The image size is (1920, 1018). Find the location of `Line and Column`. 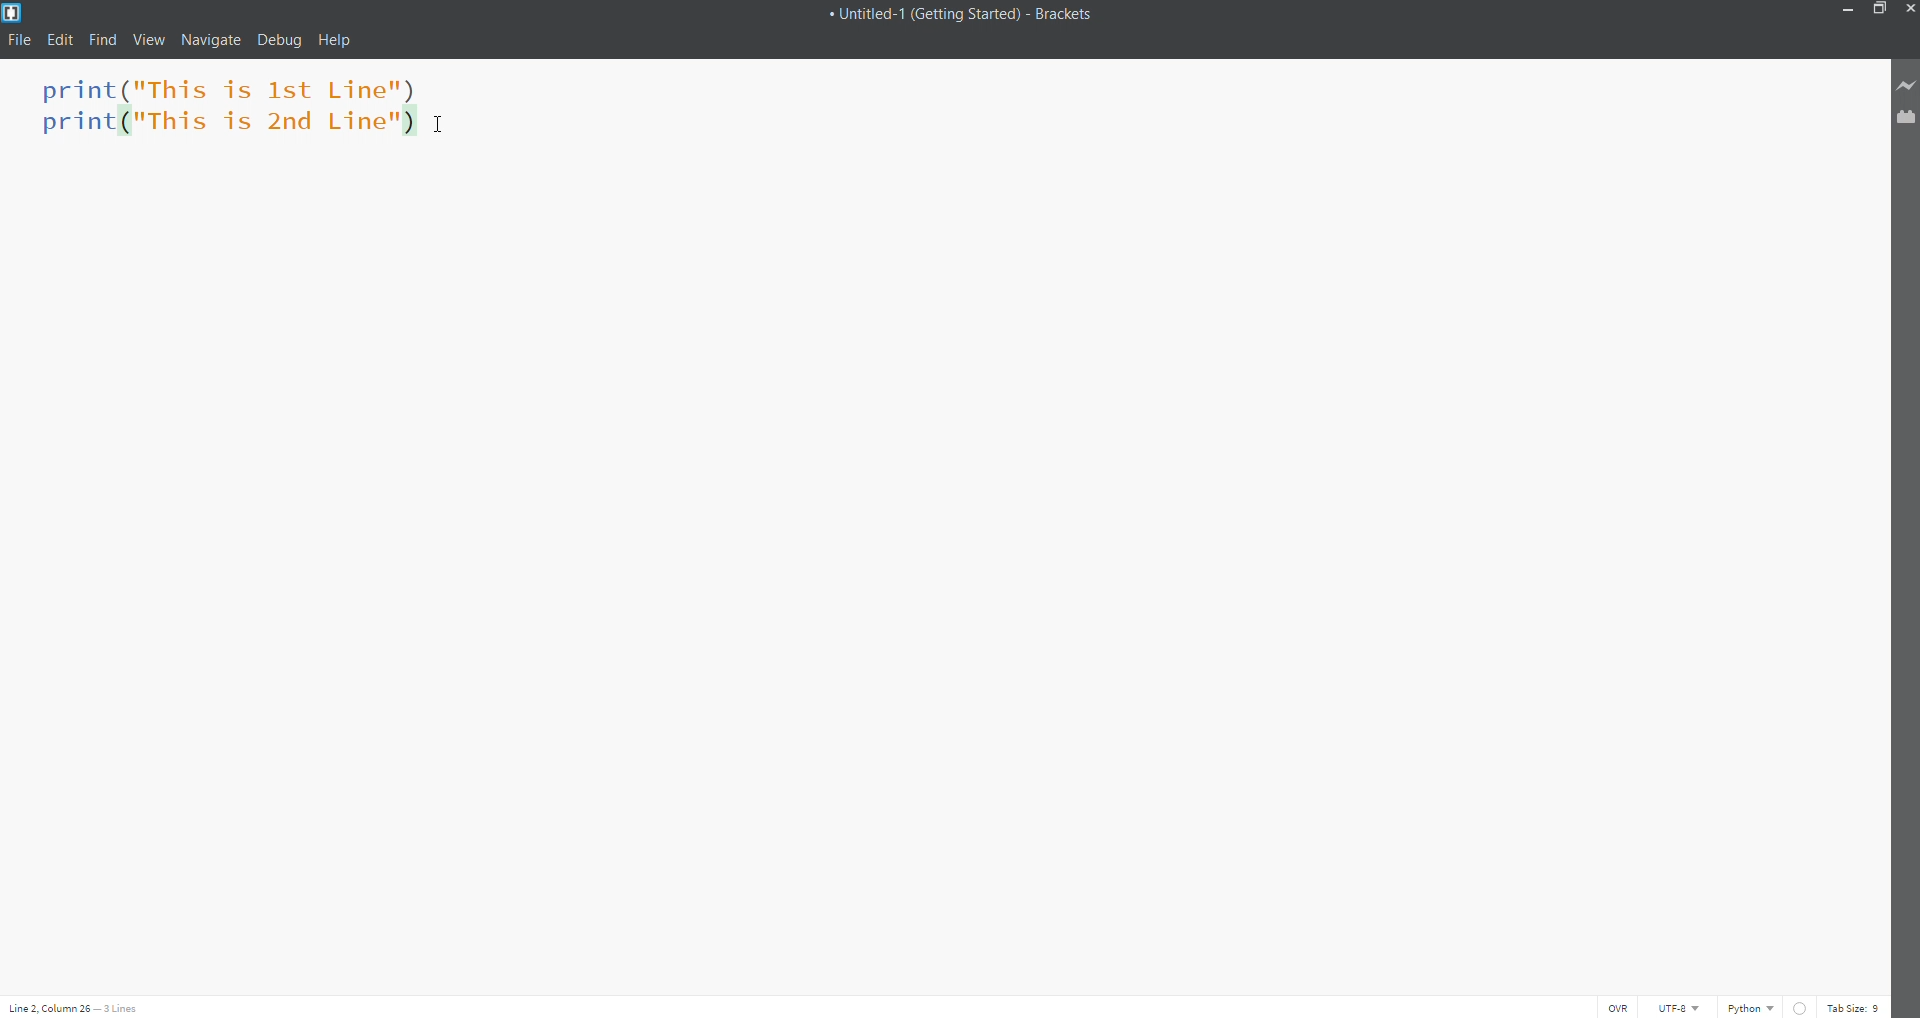

Line and Column is located at coordinates (83, 1008).